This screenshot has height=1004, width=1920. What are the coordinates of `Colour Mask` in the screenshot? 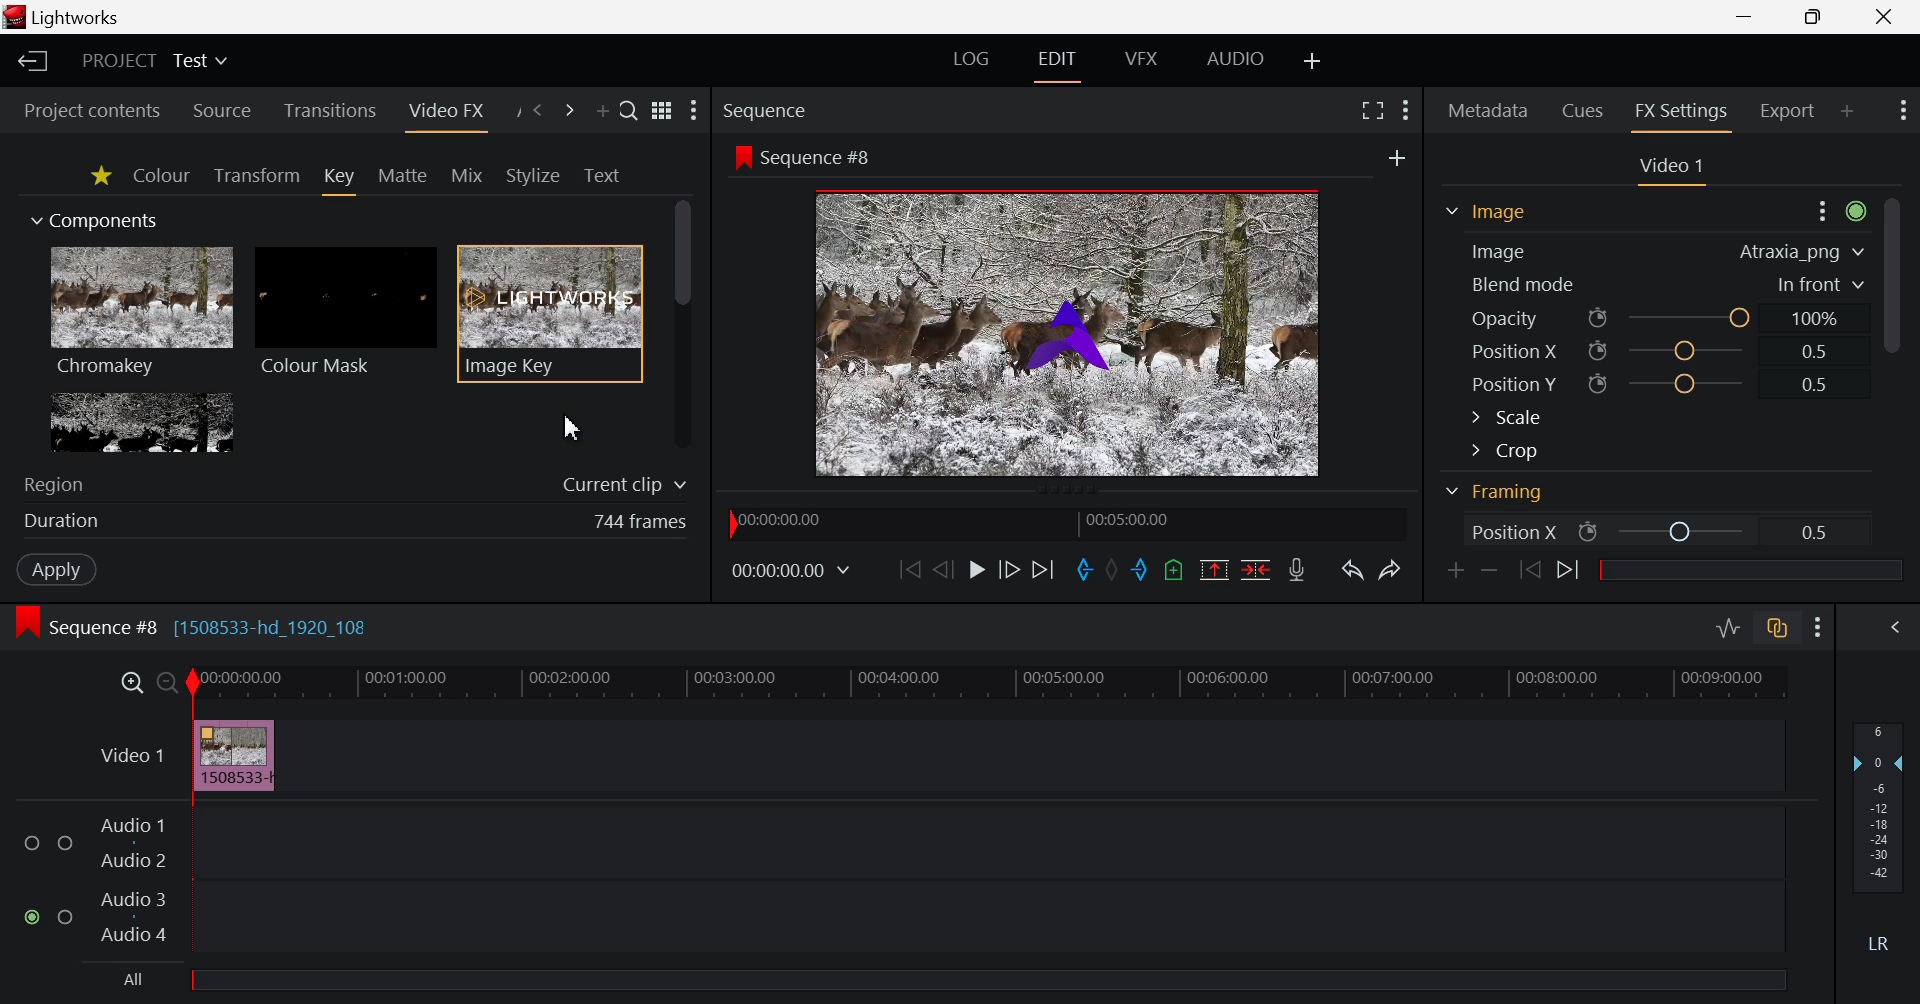 It's located at (346, 313).